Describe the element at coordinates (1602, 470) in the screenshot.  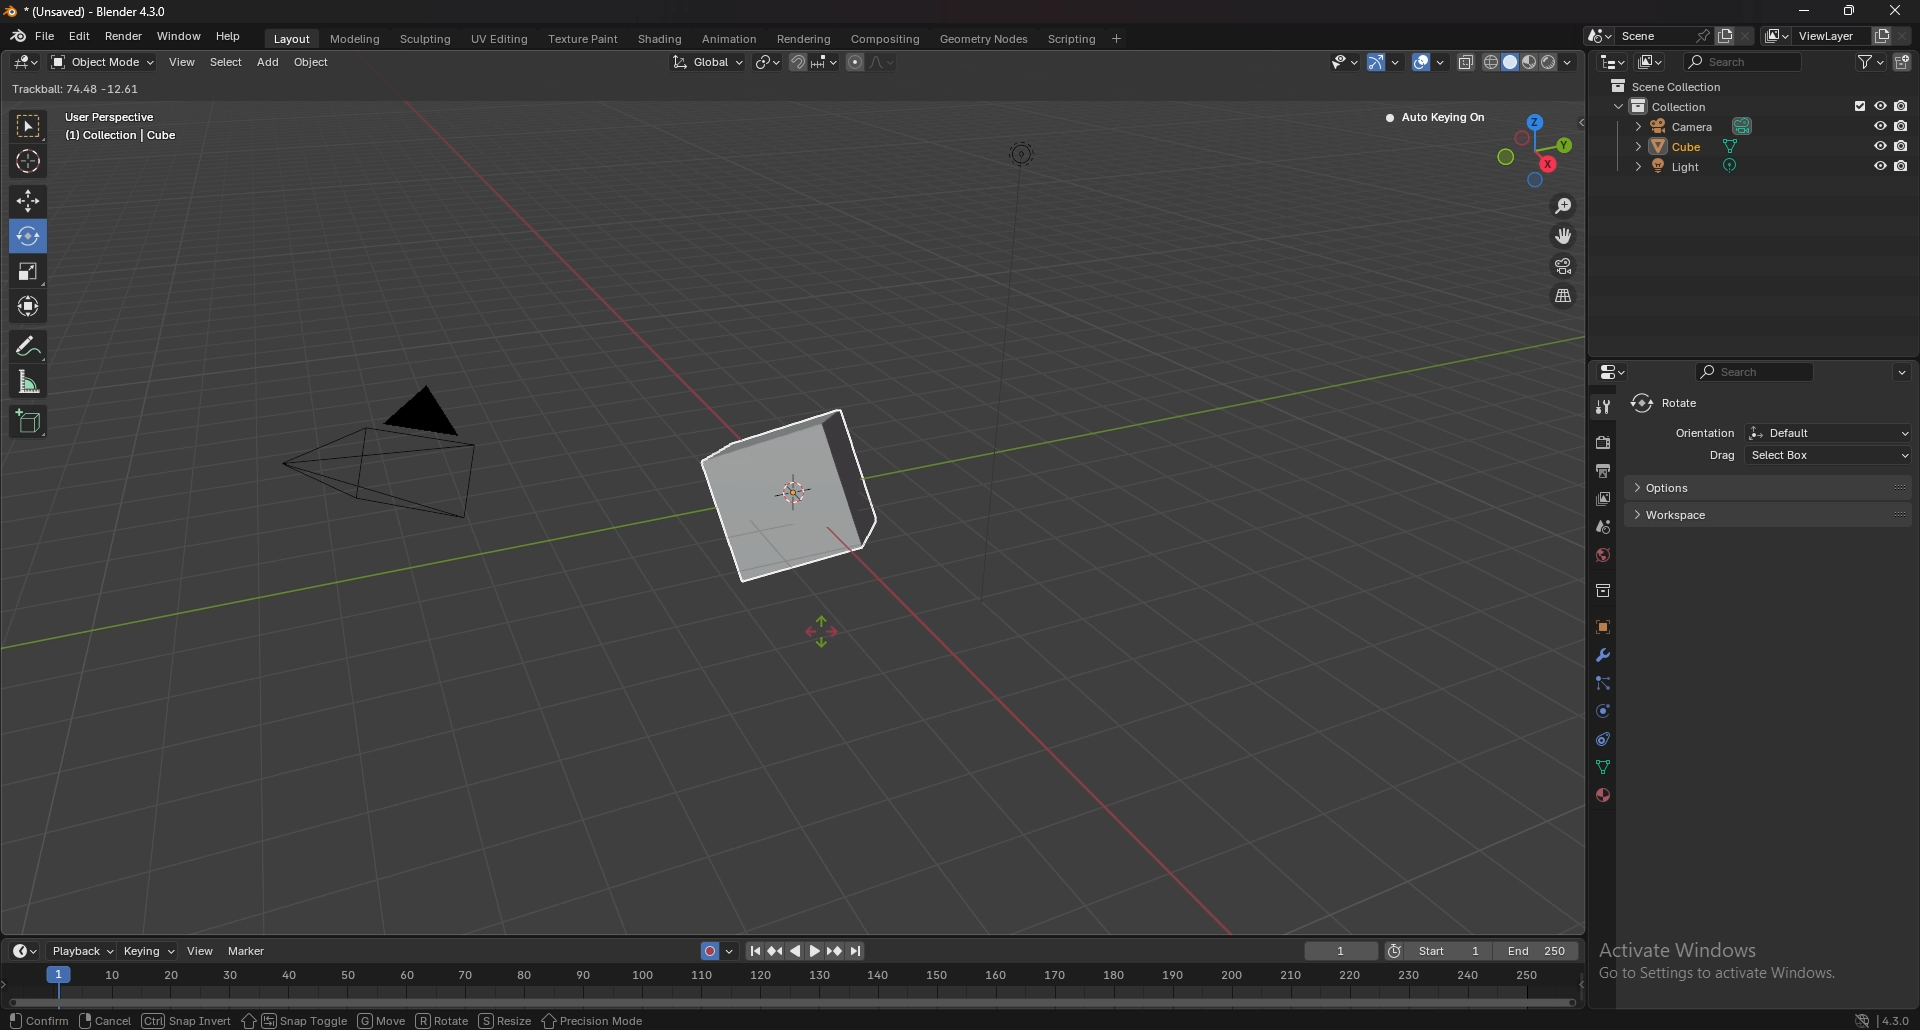
I see `output` at that location.